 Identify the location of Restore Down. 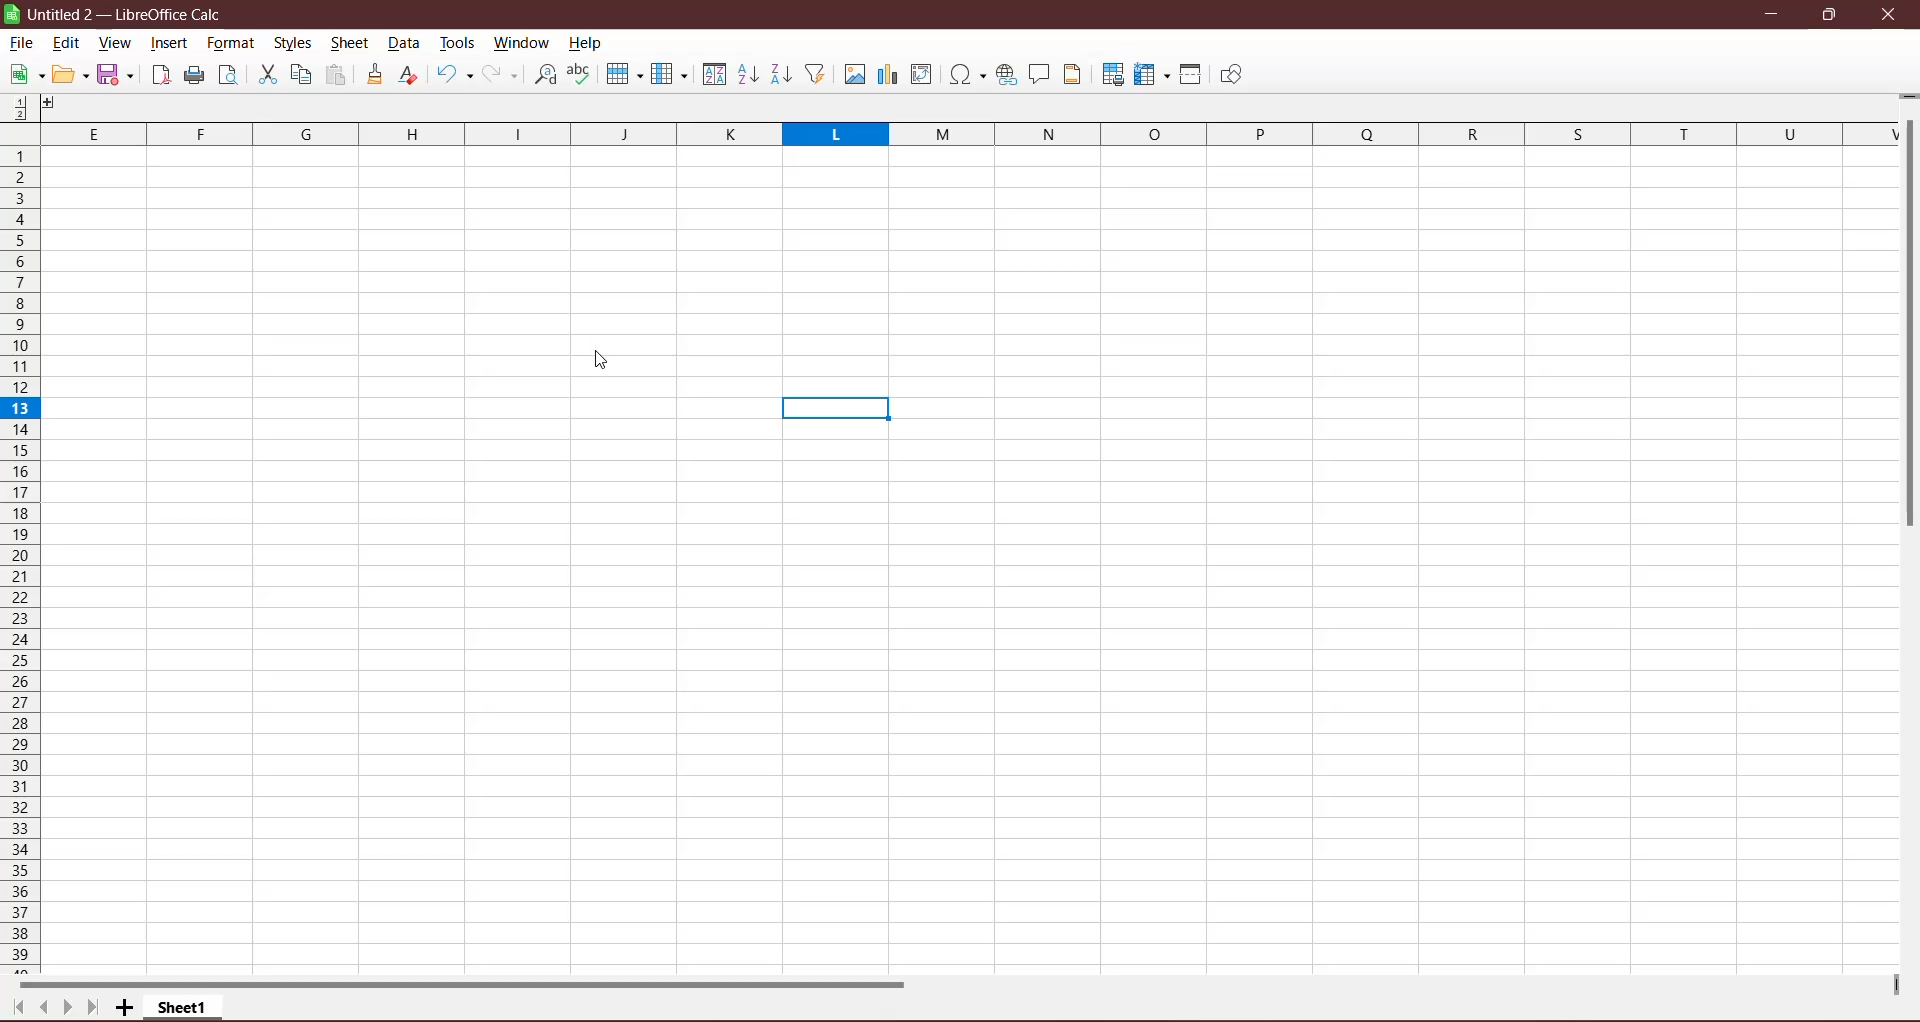
(1828, 14).